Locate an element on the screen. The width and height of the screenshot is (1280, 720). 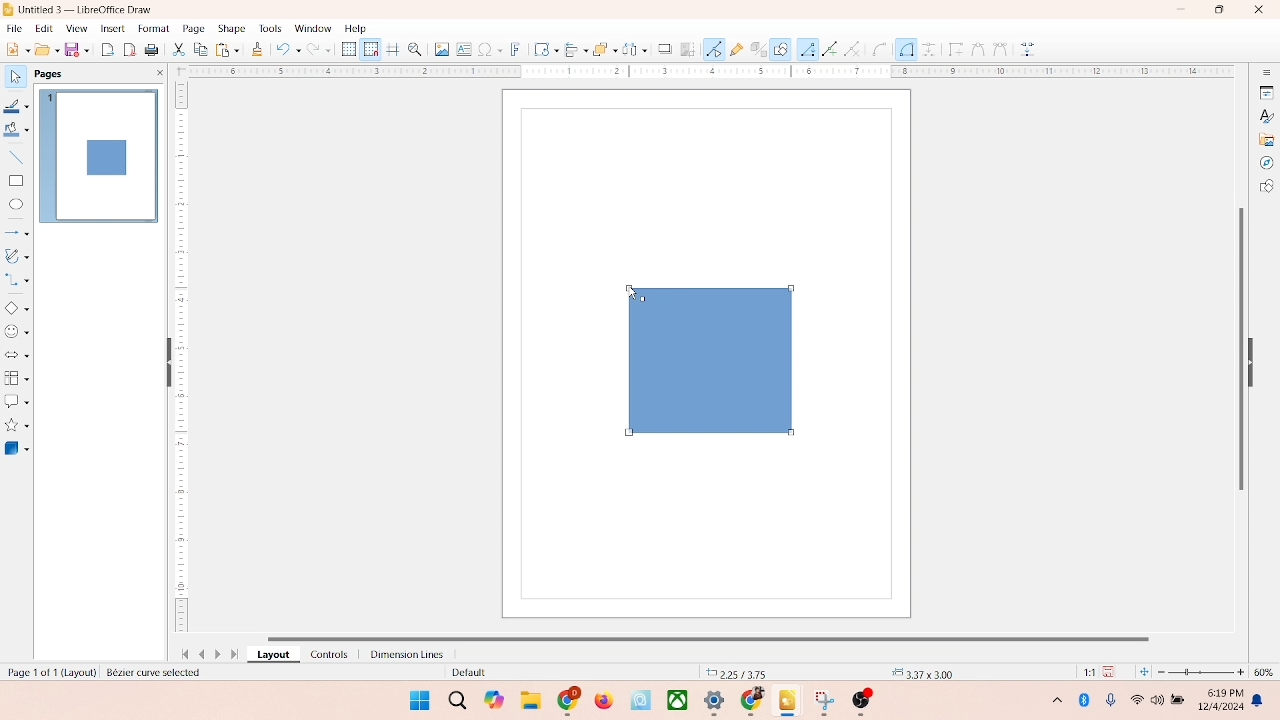
default is located at coordinates (465, 673).